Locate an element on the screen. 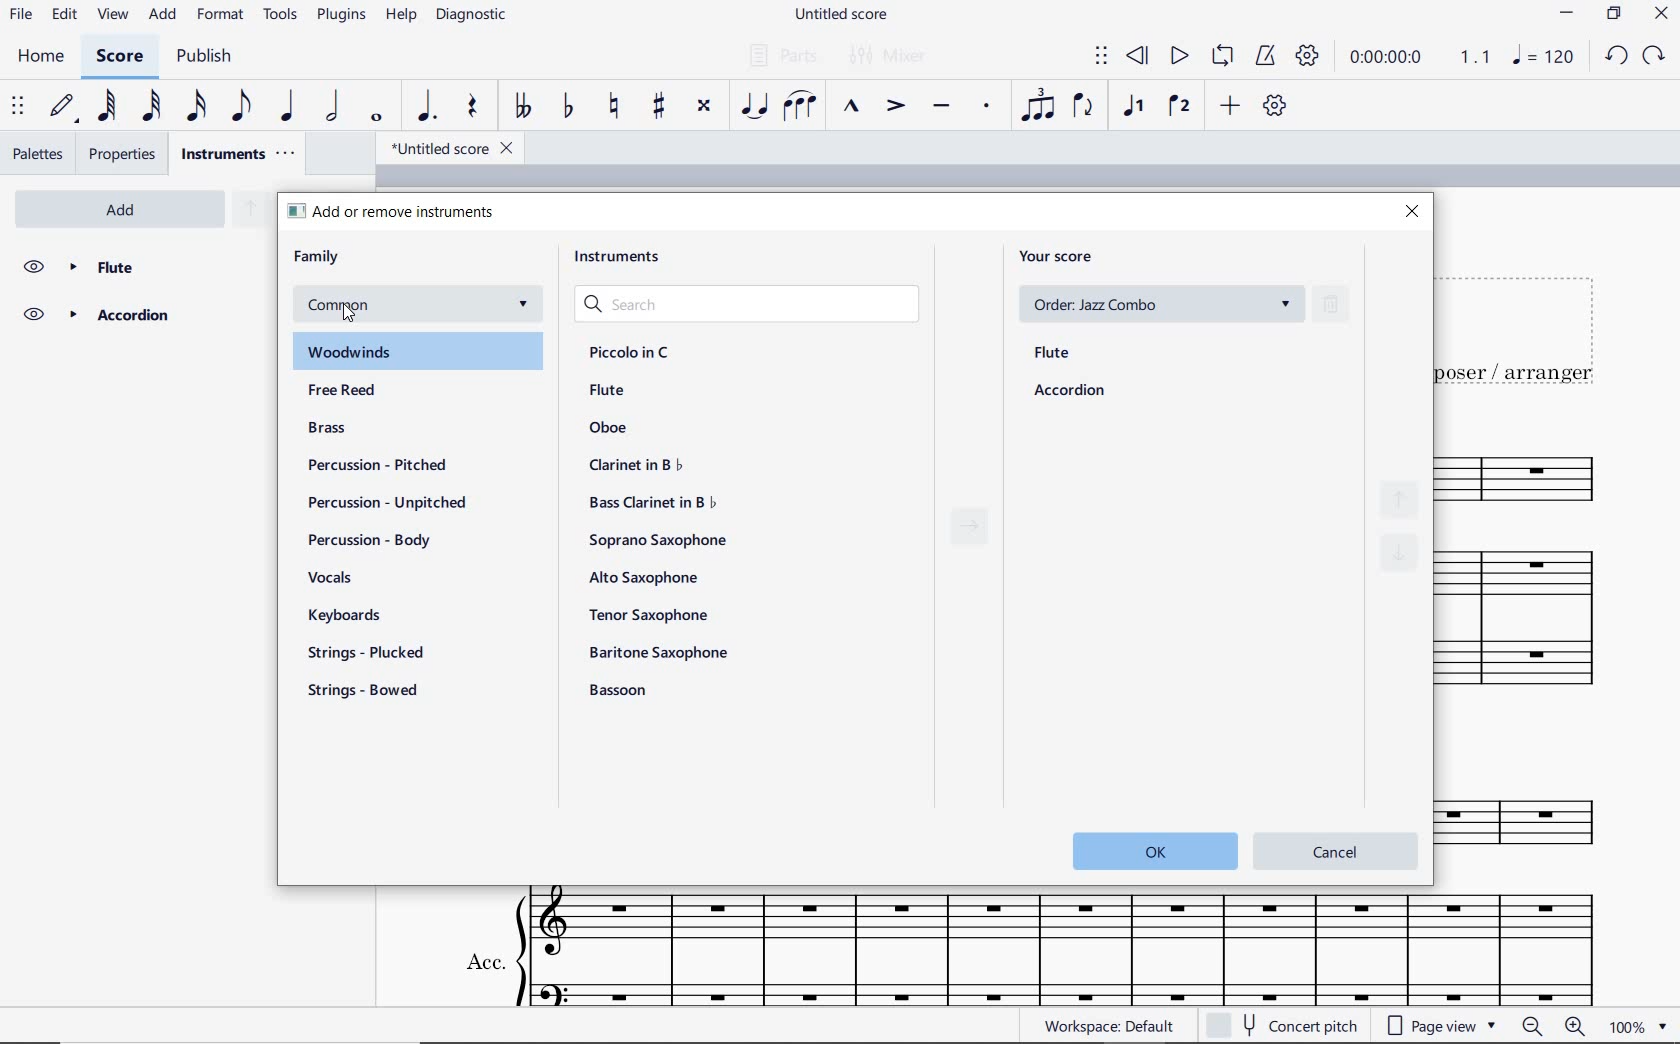  your score is located at coordinates (1060, 257).